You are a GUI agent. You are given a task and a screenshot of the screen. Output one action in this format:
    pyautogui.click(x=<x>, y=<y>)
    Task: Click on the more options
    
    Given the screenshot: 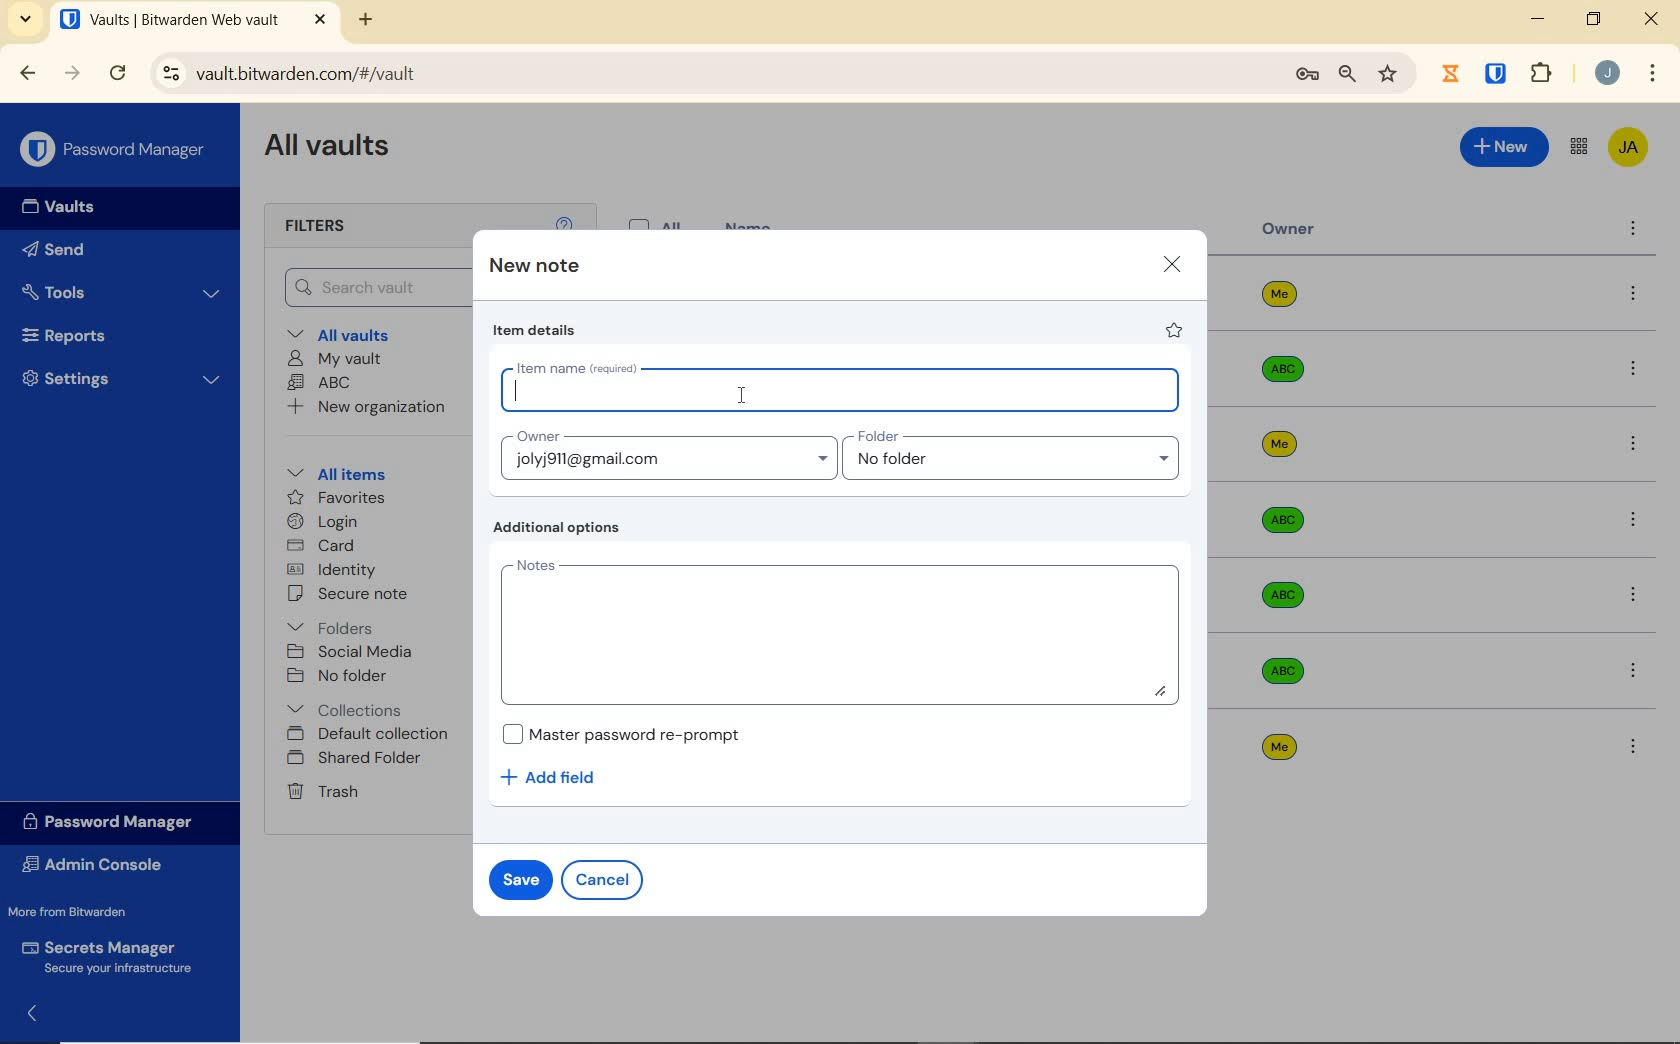 What is the action you would take?
    pyautogui.click(x=1632, y=370)
    